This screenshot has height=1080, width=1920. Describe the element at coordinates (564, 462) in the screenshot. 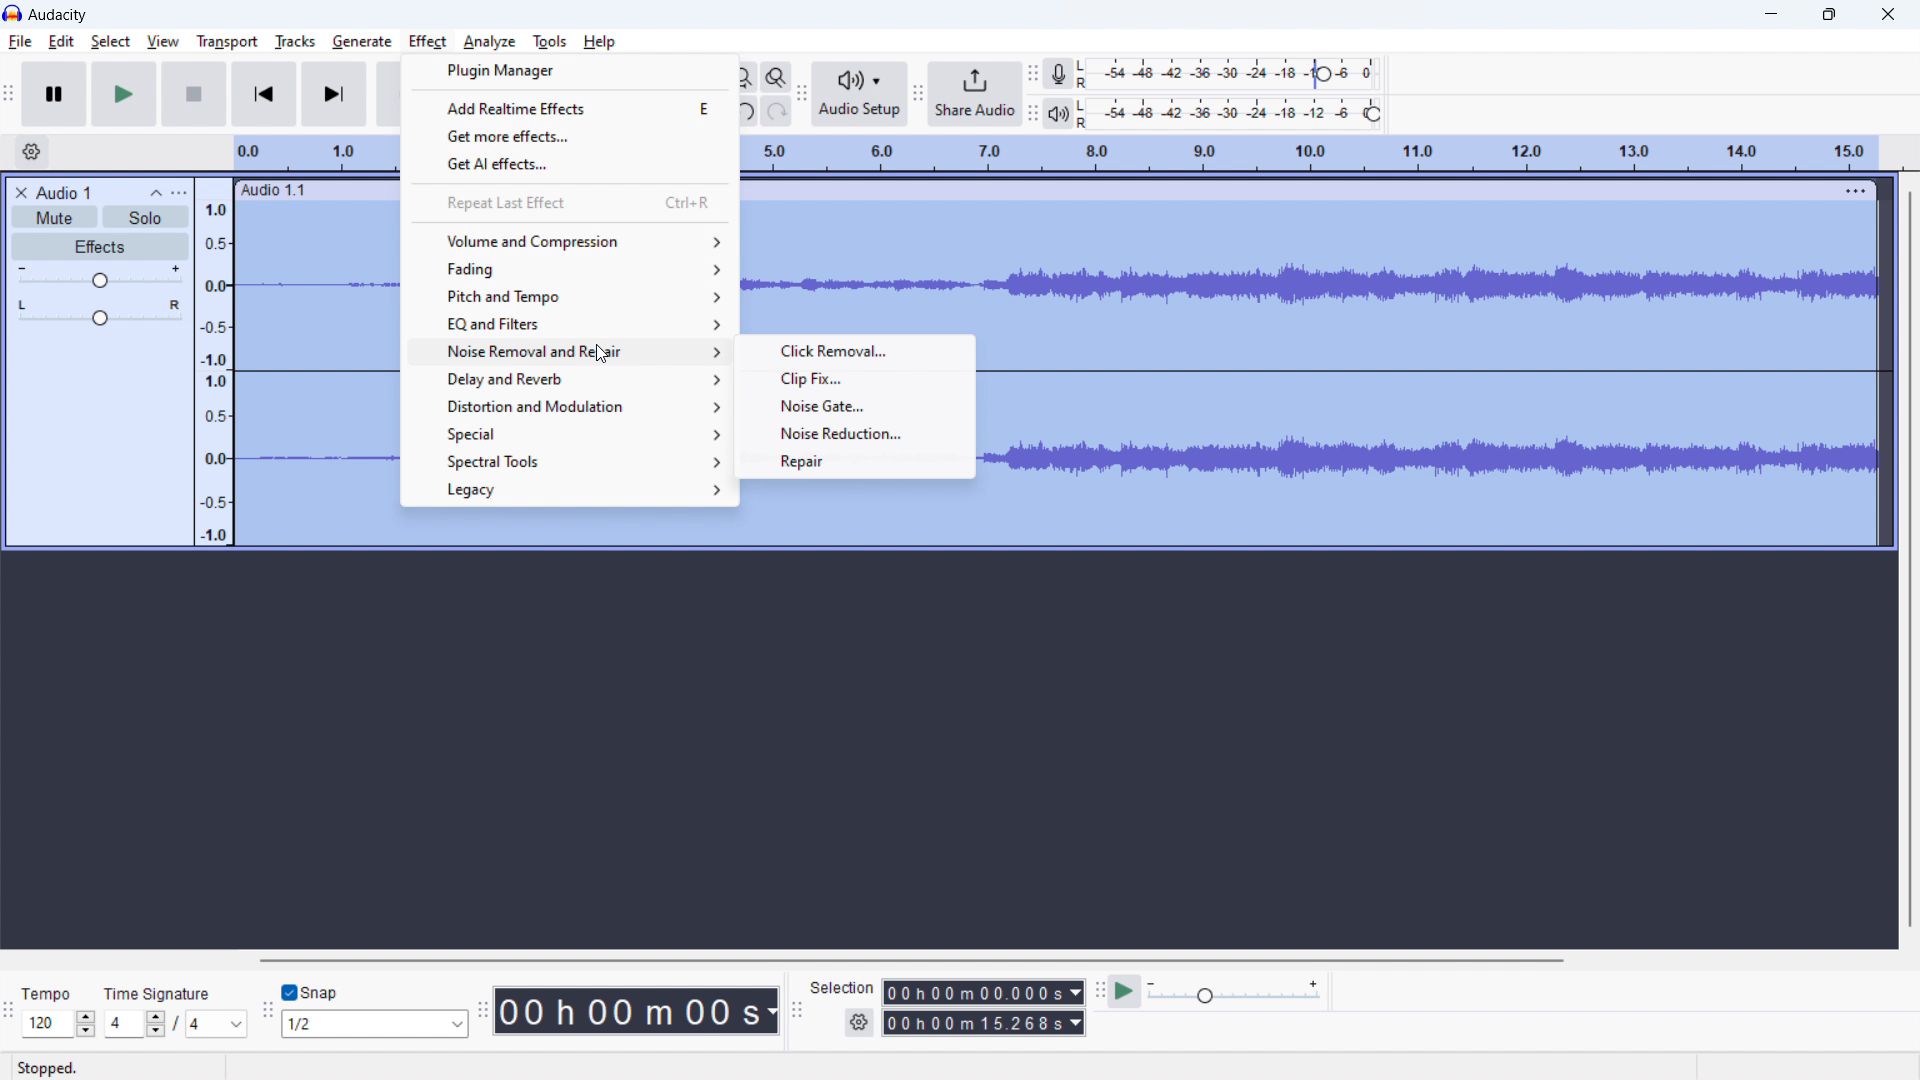

I see `spectral tools` at that location.